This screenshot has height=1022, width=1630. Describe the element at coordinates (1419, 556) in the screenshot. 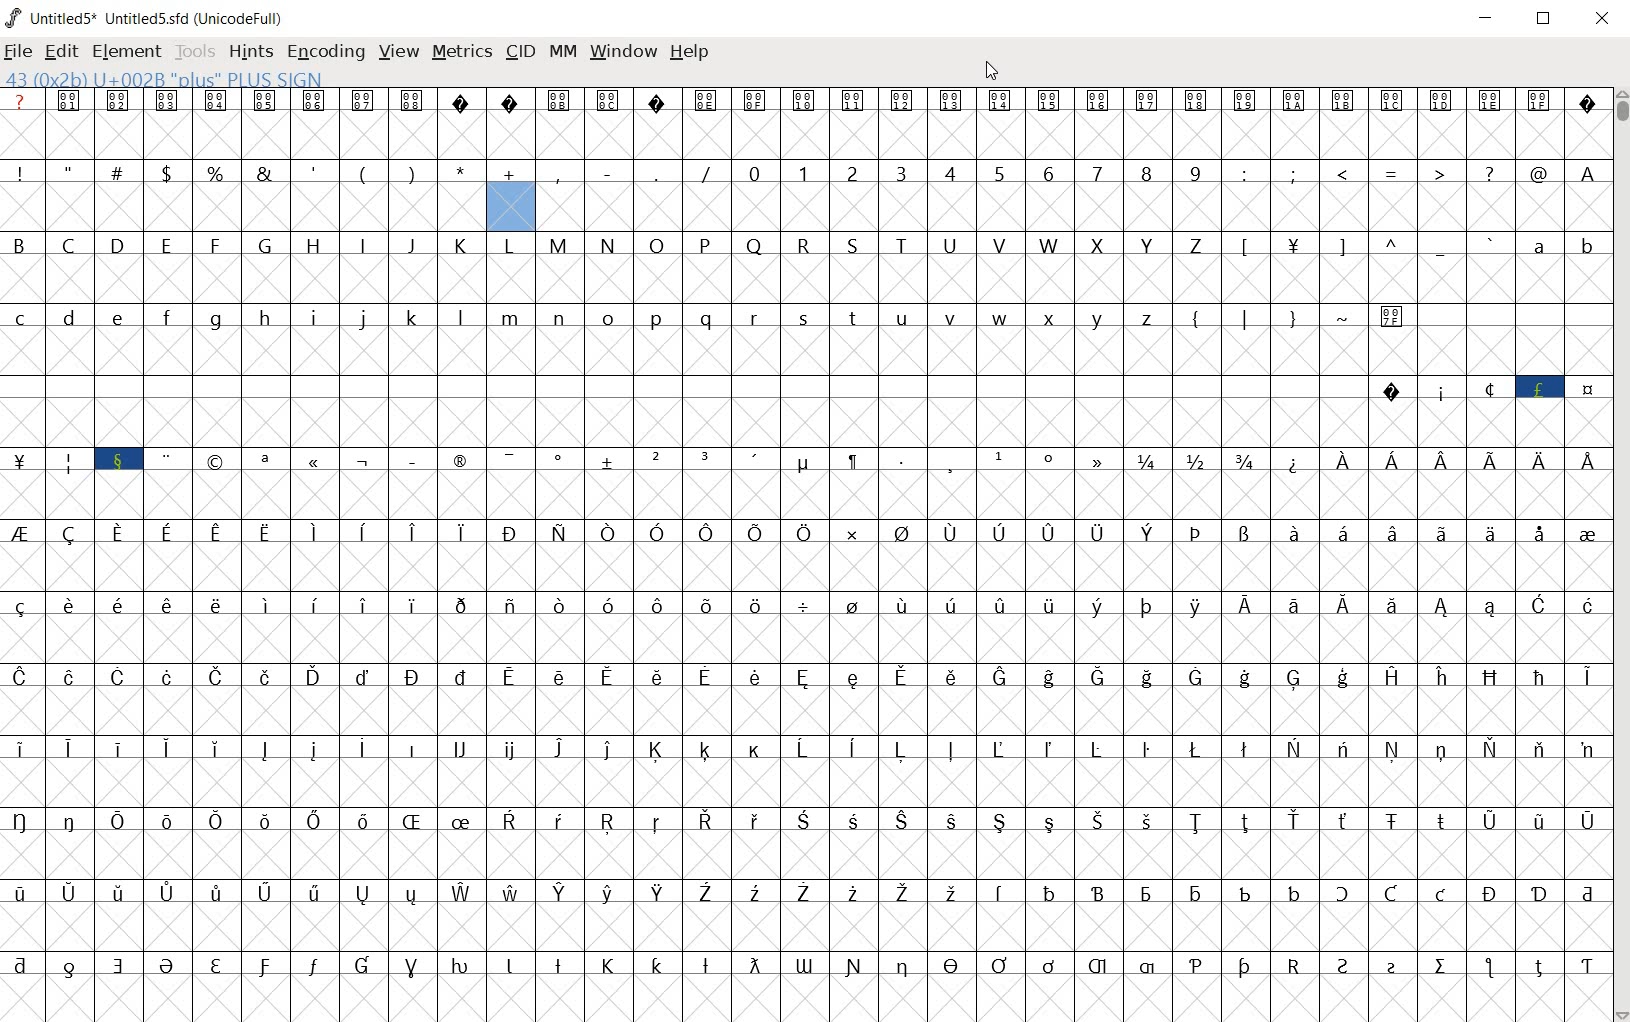

I see `Latin extended characters` at that location.